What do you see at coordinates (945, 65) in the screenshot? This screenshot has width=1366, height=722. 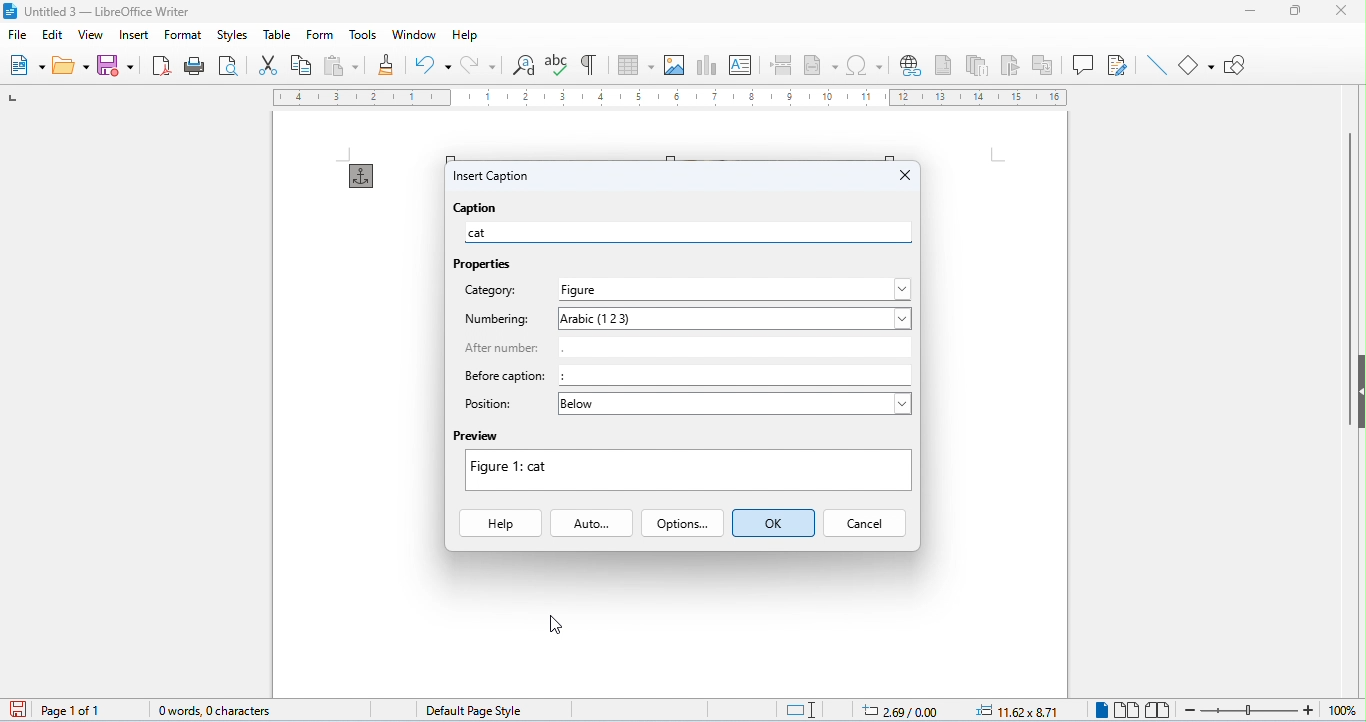 I see `insert footnote` at bounding box center [945, 65].